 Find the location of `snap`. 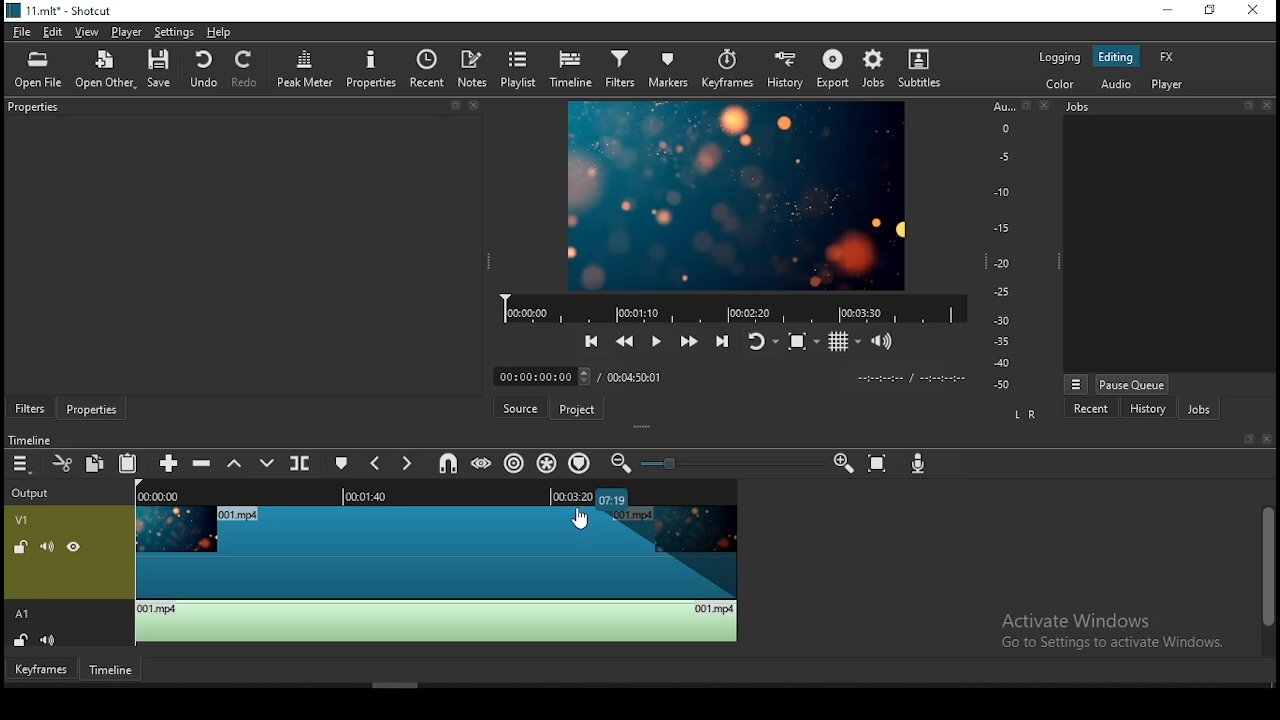

snap is located at coordinates (447, 462).